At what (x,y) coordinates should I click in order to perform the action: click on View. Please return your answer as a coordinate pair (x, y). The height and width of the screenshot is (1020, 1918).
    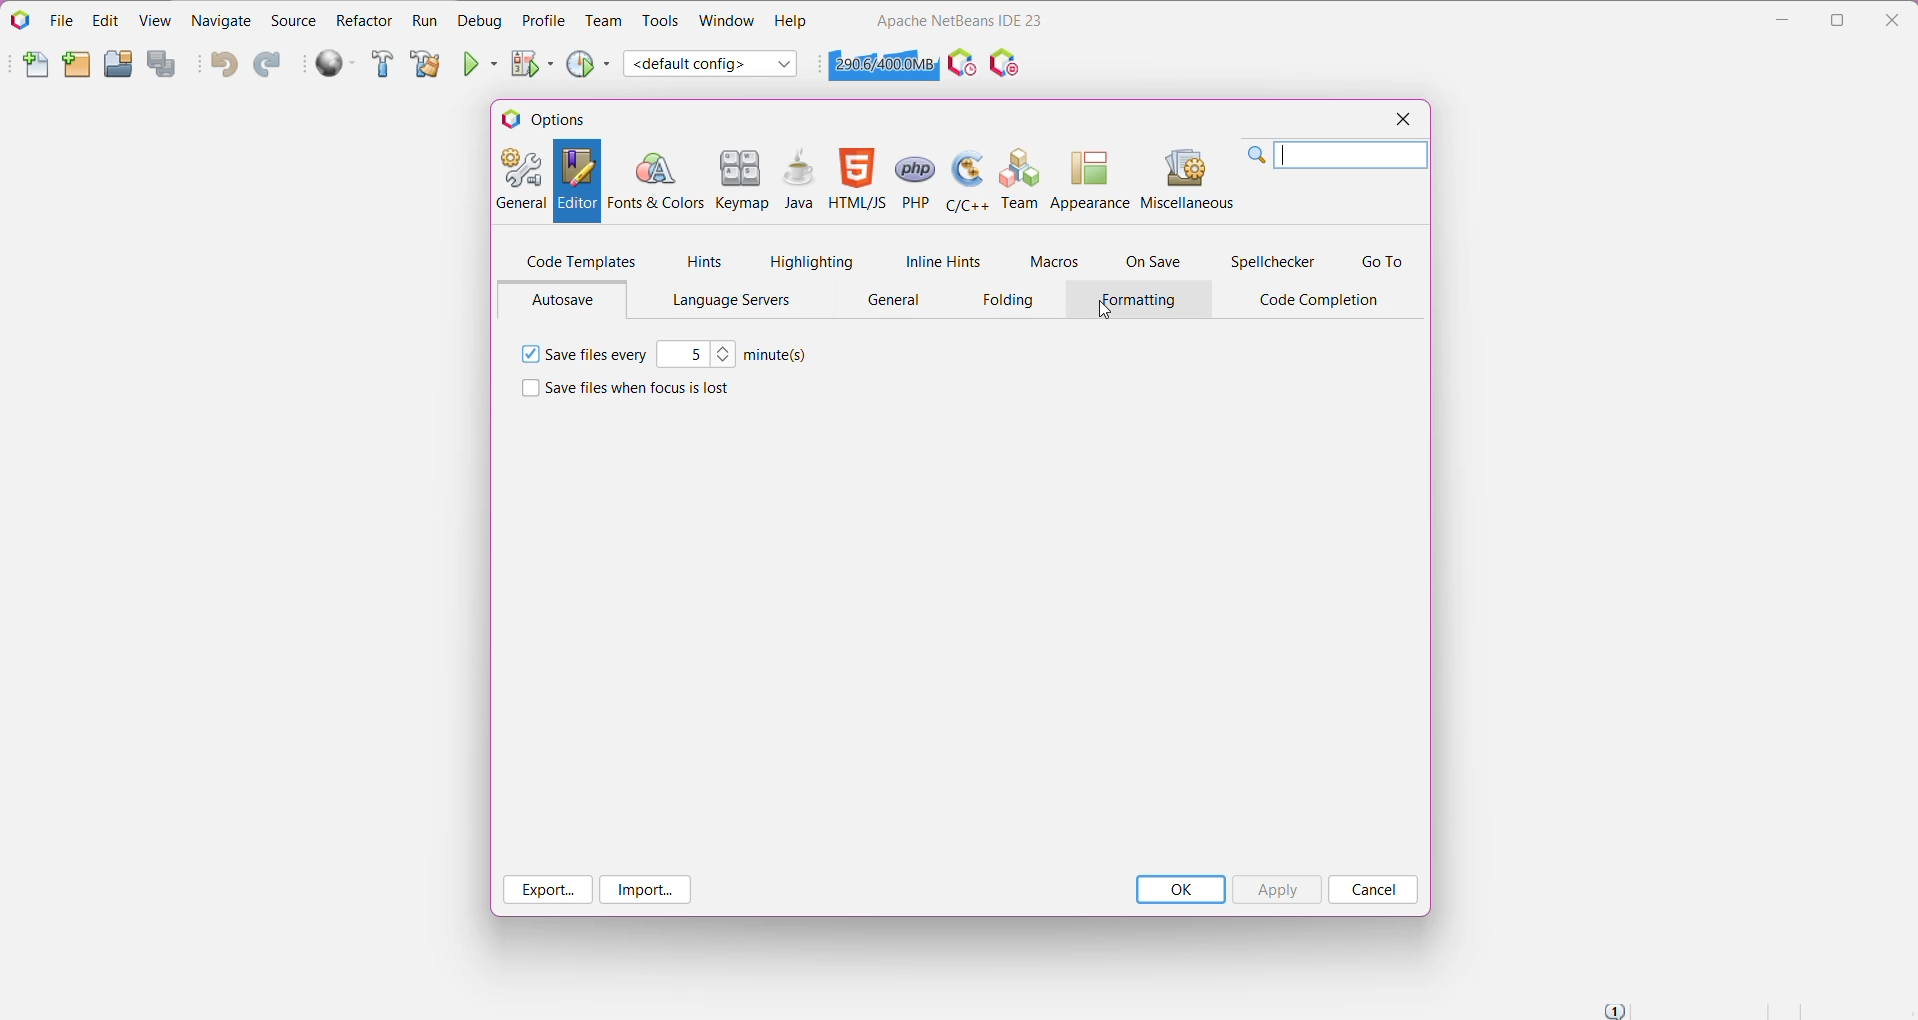
    Looking at the image, I should click on (157, 19).